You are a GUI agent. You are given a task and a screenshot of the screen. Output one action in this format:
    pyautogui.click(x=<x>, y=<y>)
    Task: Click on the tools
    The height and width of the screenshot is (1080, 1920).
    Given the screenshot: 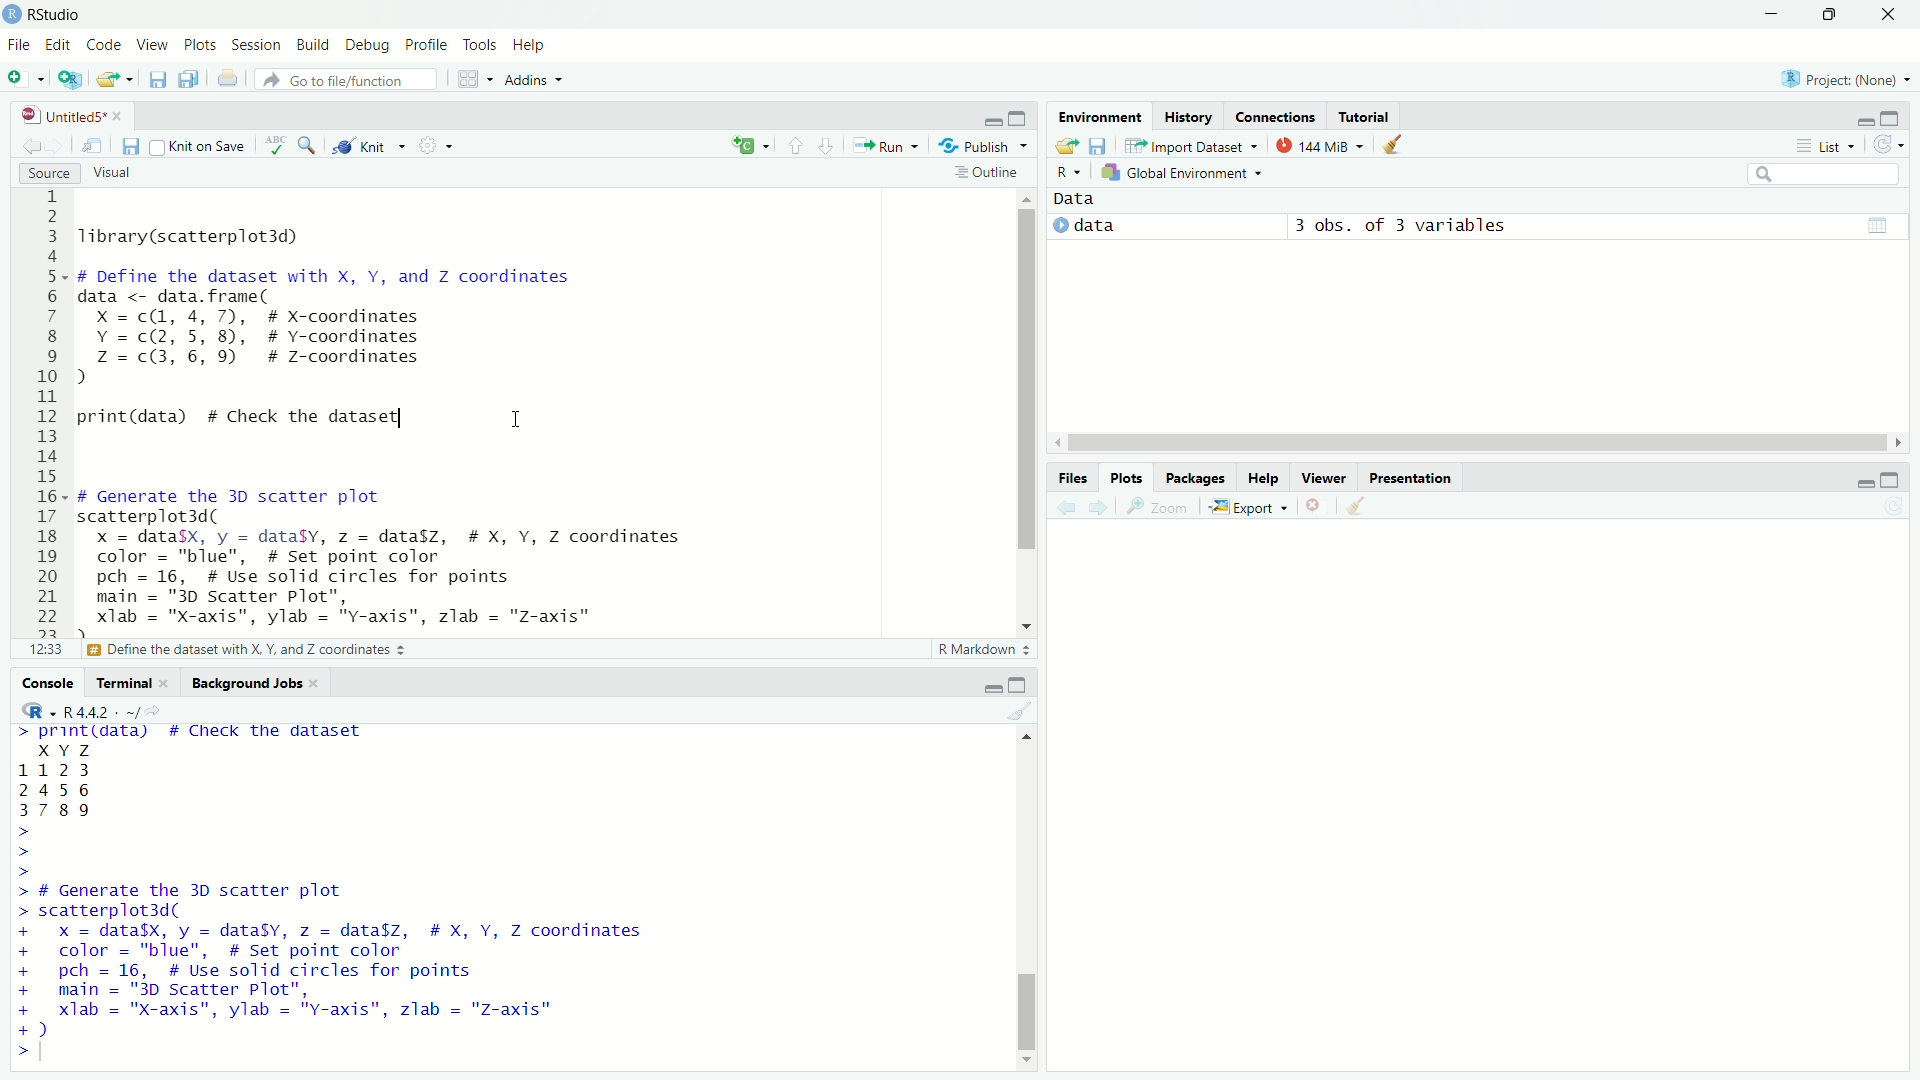 What is the action you would take?
    pyautogui.click(x=480, y=43)
    